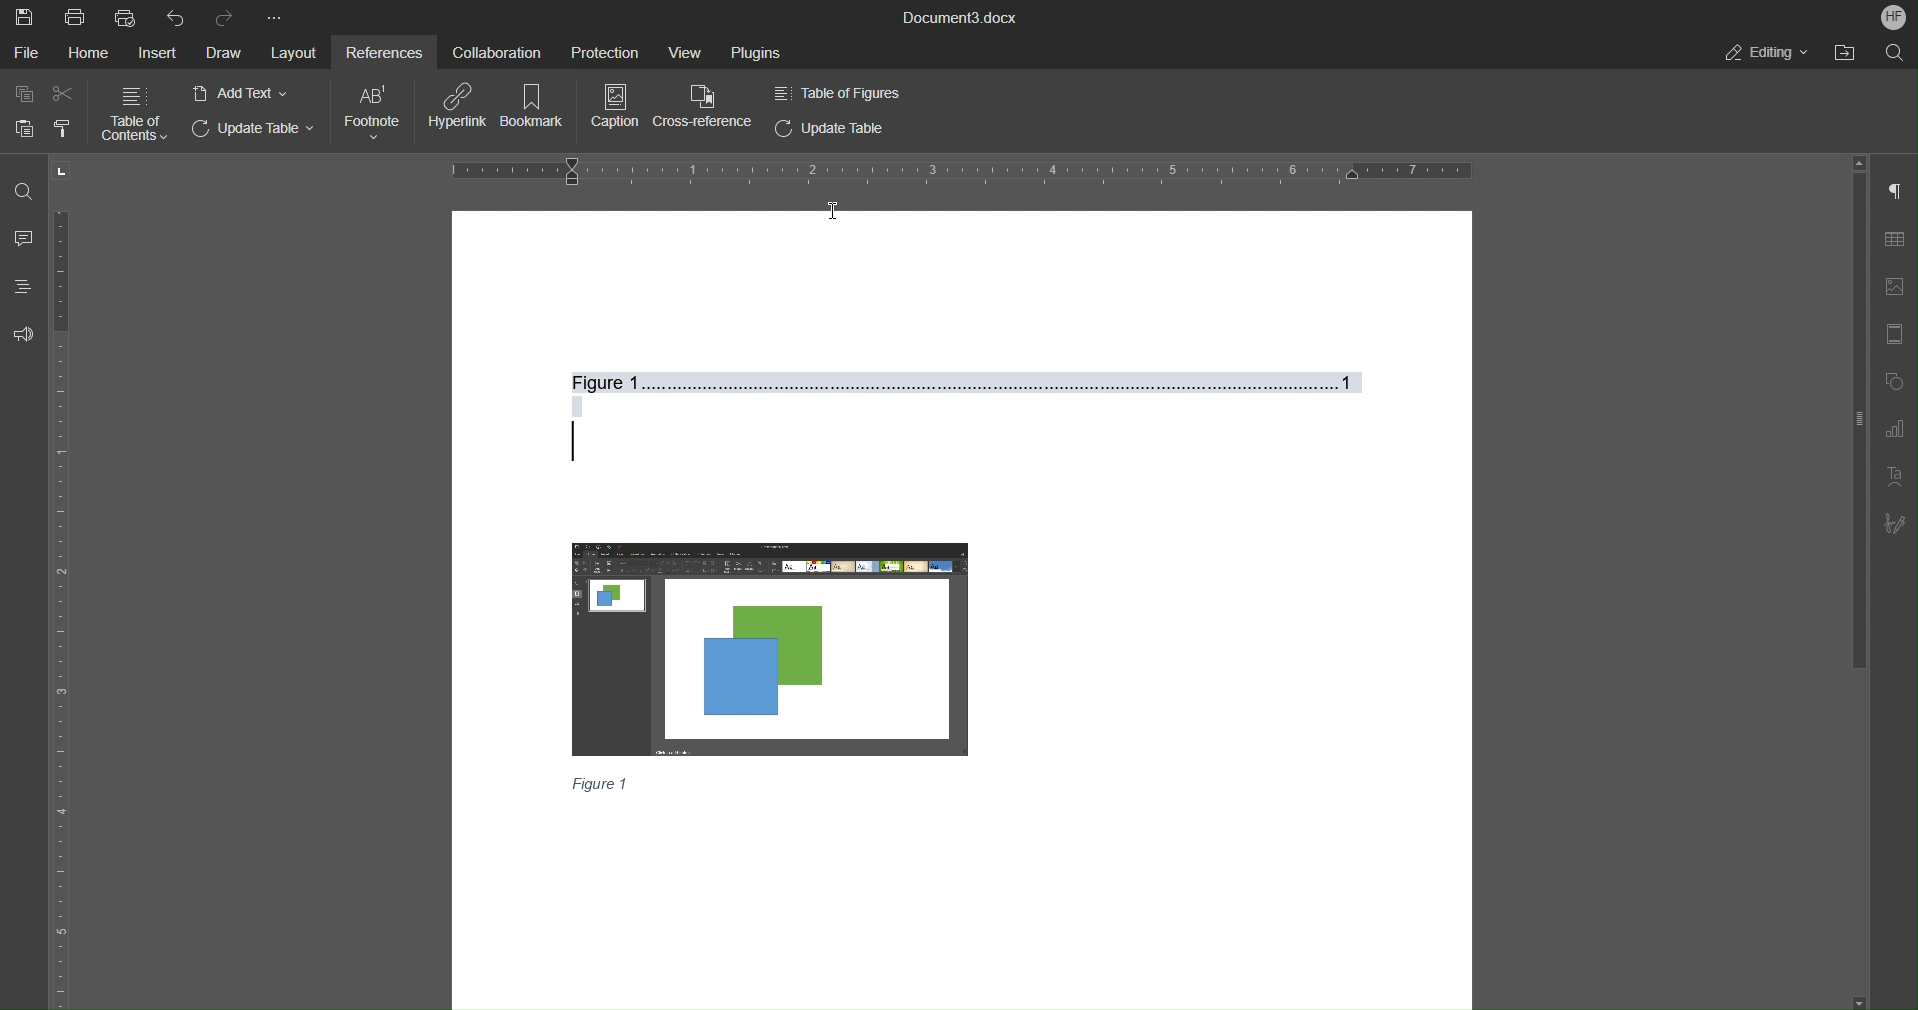 Image resolution: width=1918 pixels, height=1010 pixels. What do you see at coordinates (537, 108) in the screenshot?
I see `Bookmark` at bounding box center [537, 108].